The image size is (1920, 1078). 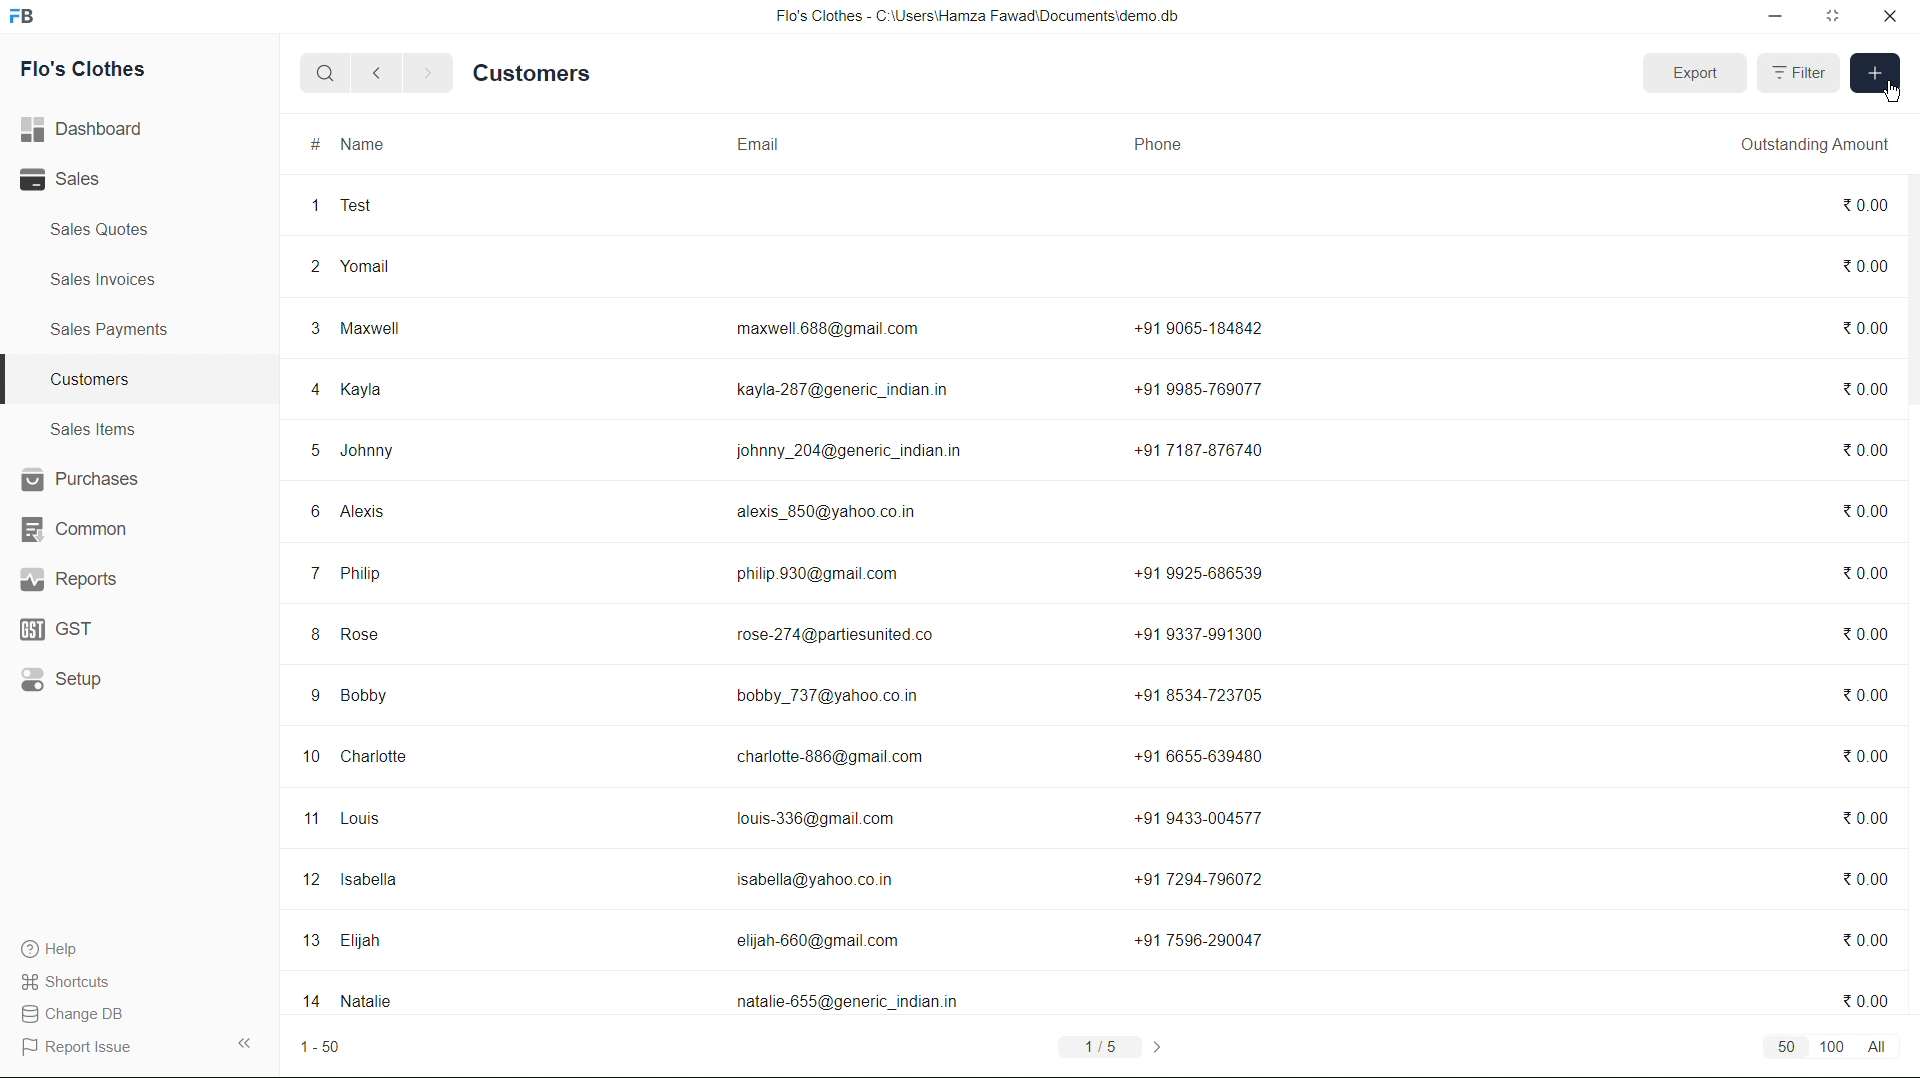 What do you see at coordinates (114, 331) in the screenshot?
I see `Sales Payments` at bounding box center [114, 331].